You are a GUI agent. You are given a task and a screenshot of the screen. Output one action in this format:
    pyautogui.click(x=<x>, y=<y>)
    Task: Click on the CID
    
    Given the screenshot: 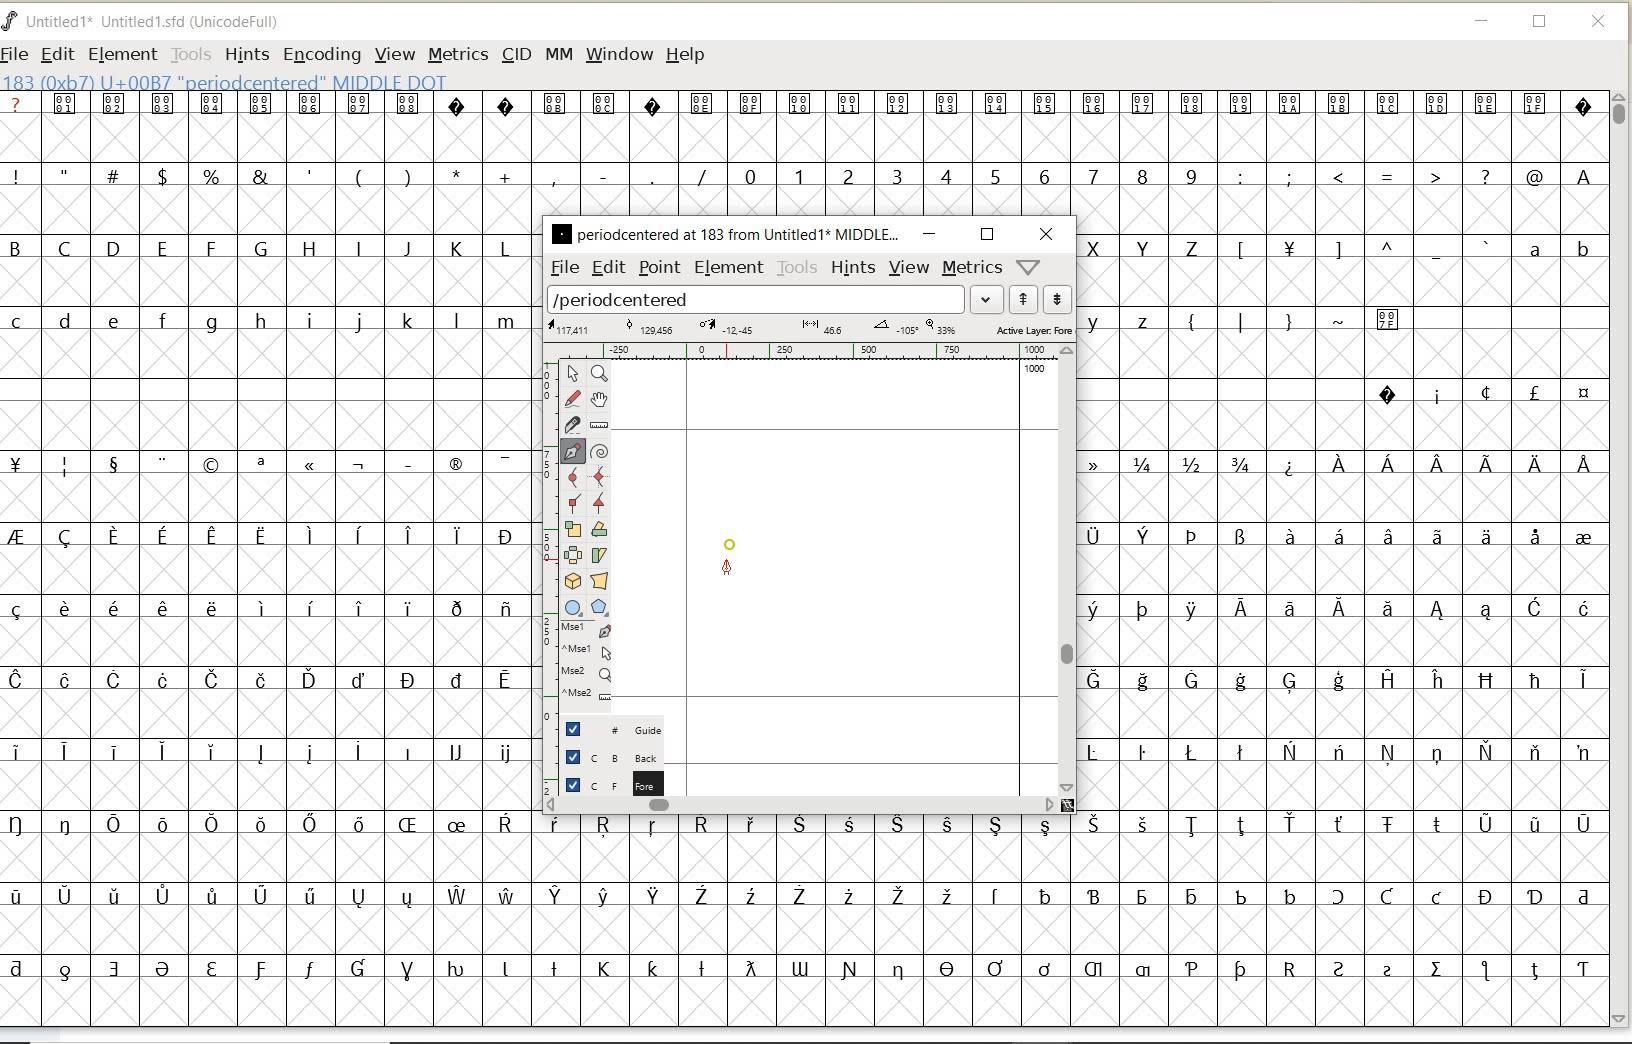 What is the action you would take?
    pyautogui.click(x=516, y=57)
    